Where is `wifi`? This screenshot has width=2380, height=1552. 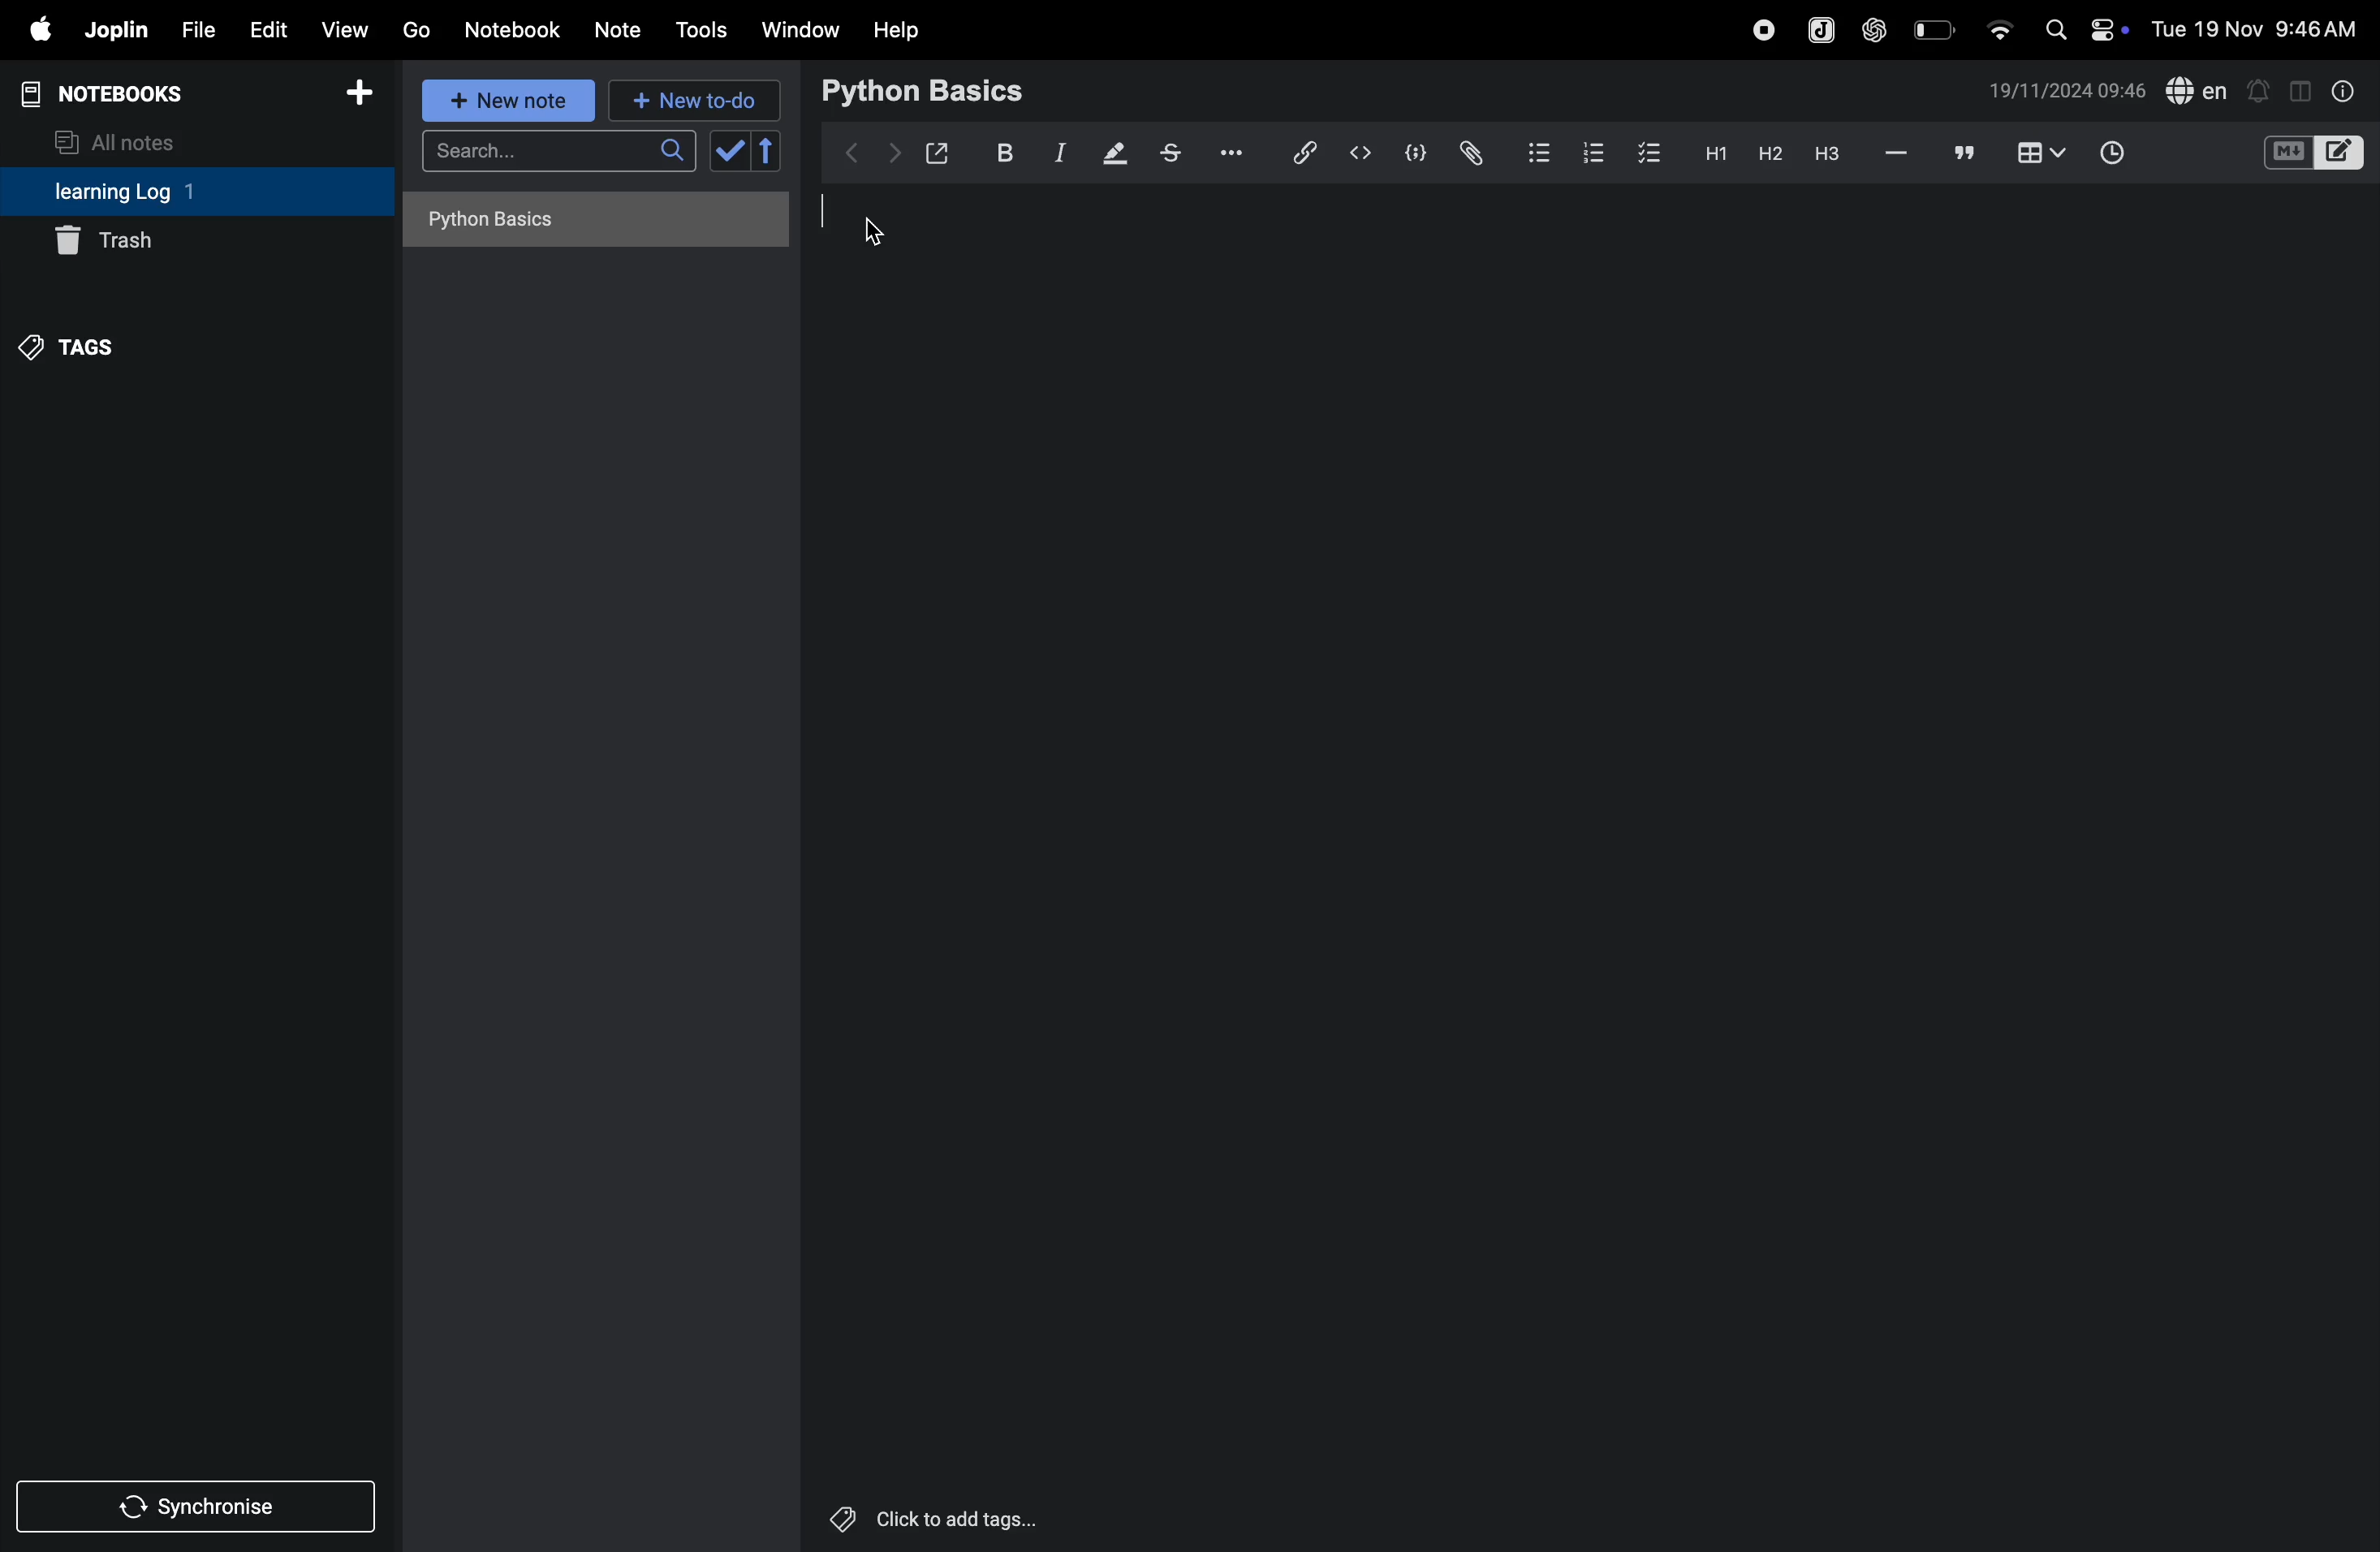 wifi is located at coordinates (1998, 23).